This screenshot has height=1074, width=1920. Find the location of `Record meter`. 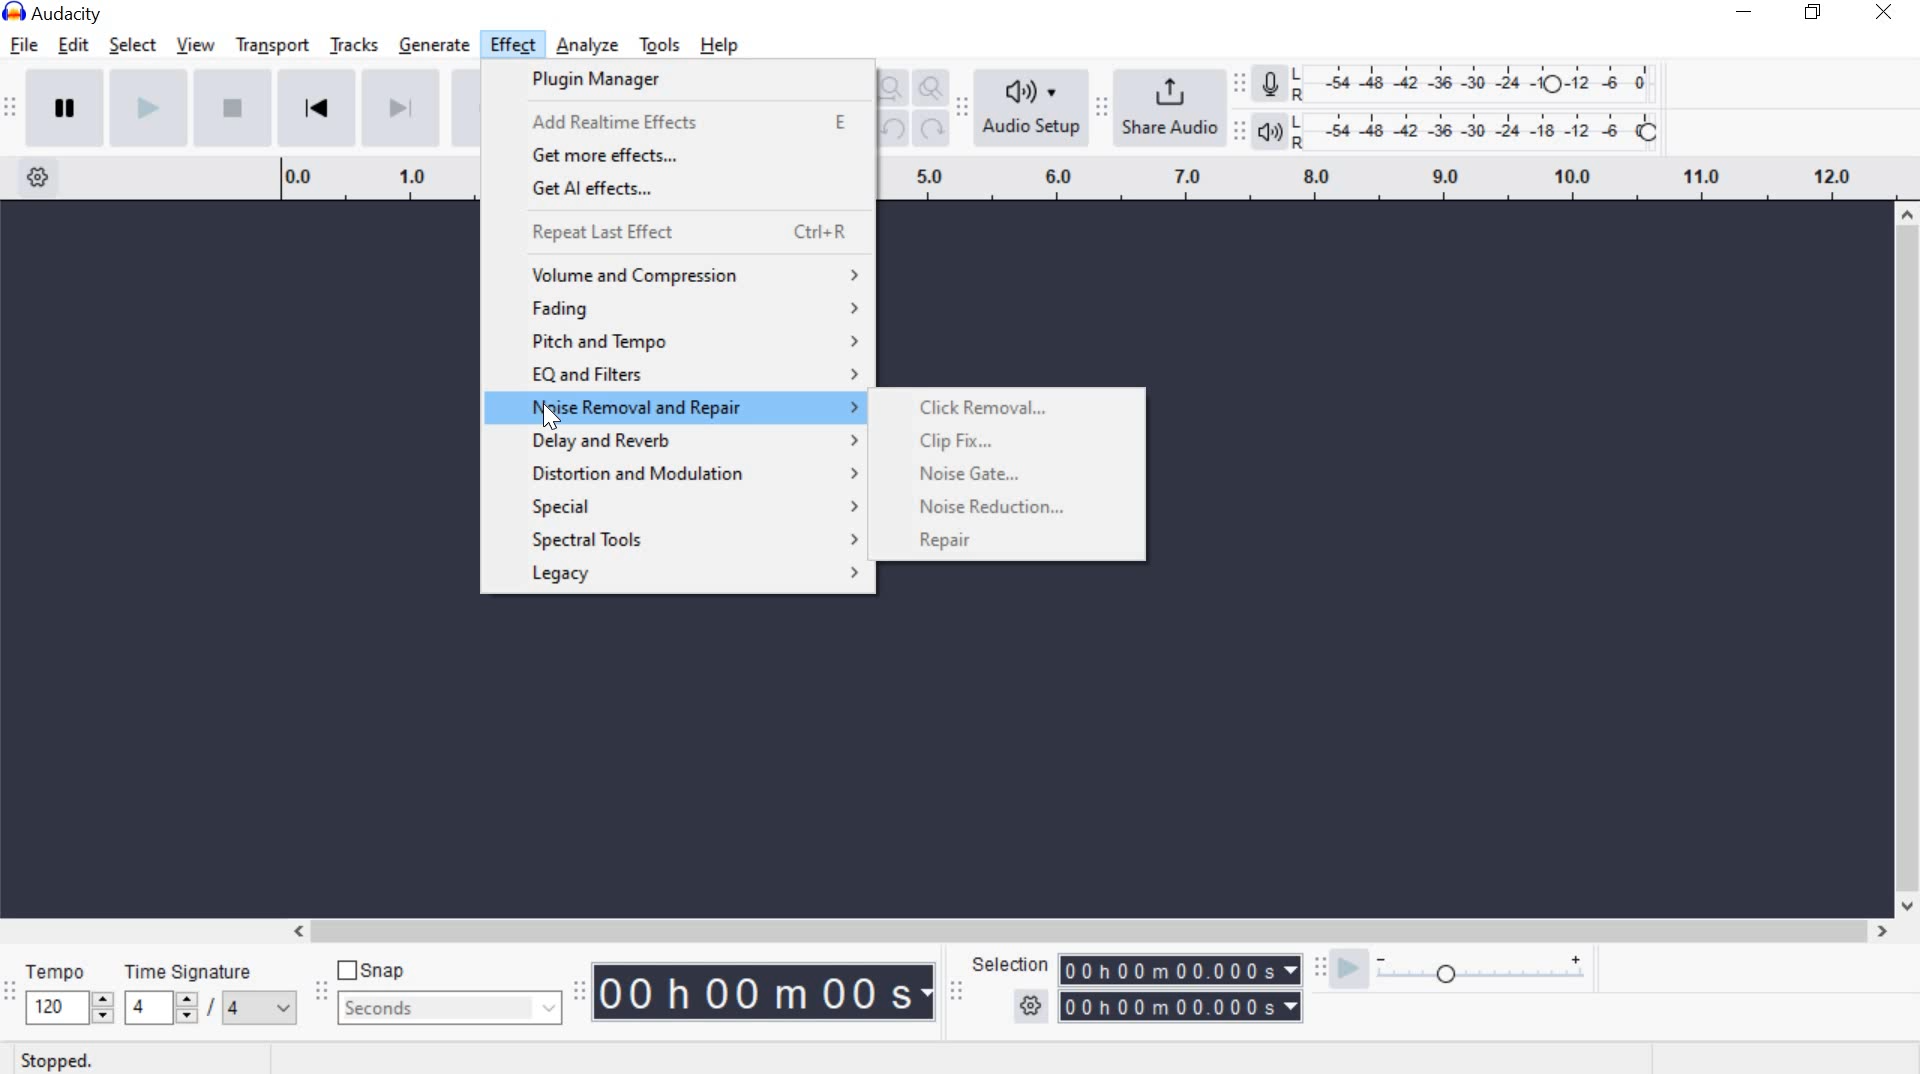

Record meter is located at coordinates (1272, 85).